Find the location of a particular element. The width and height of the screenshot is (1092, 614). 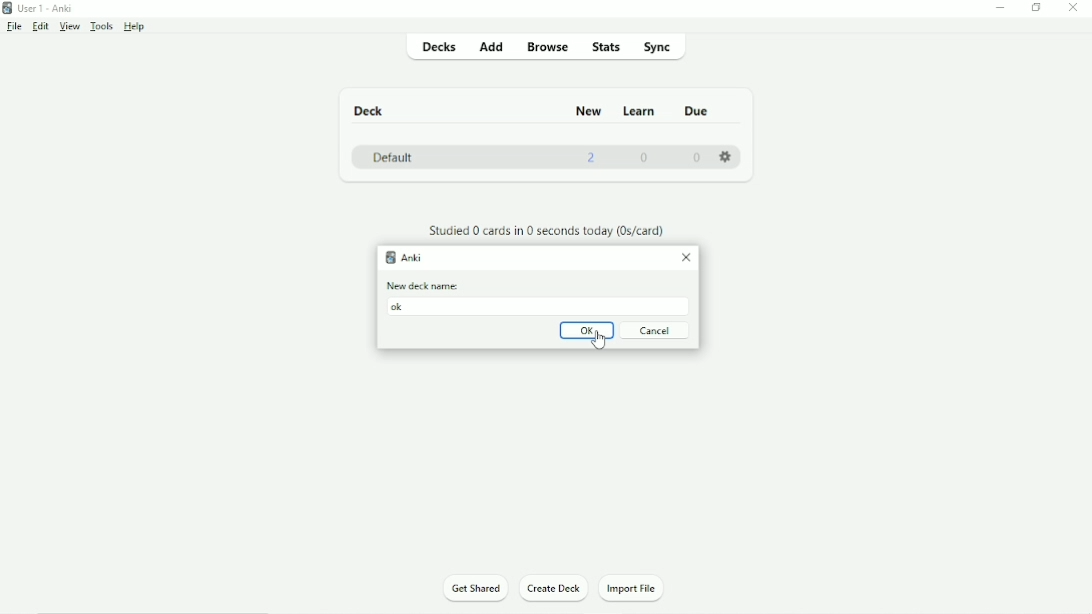

Cancel is located at coordinates (657, 330).